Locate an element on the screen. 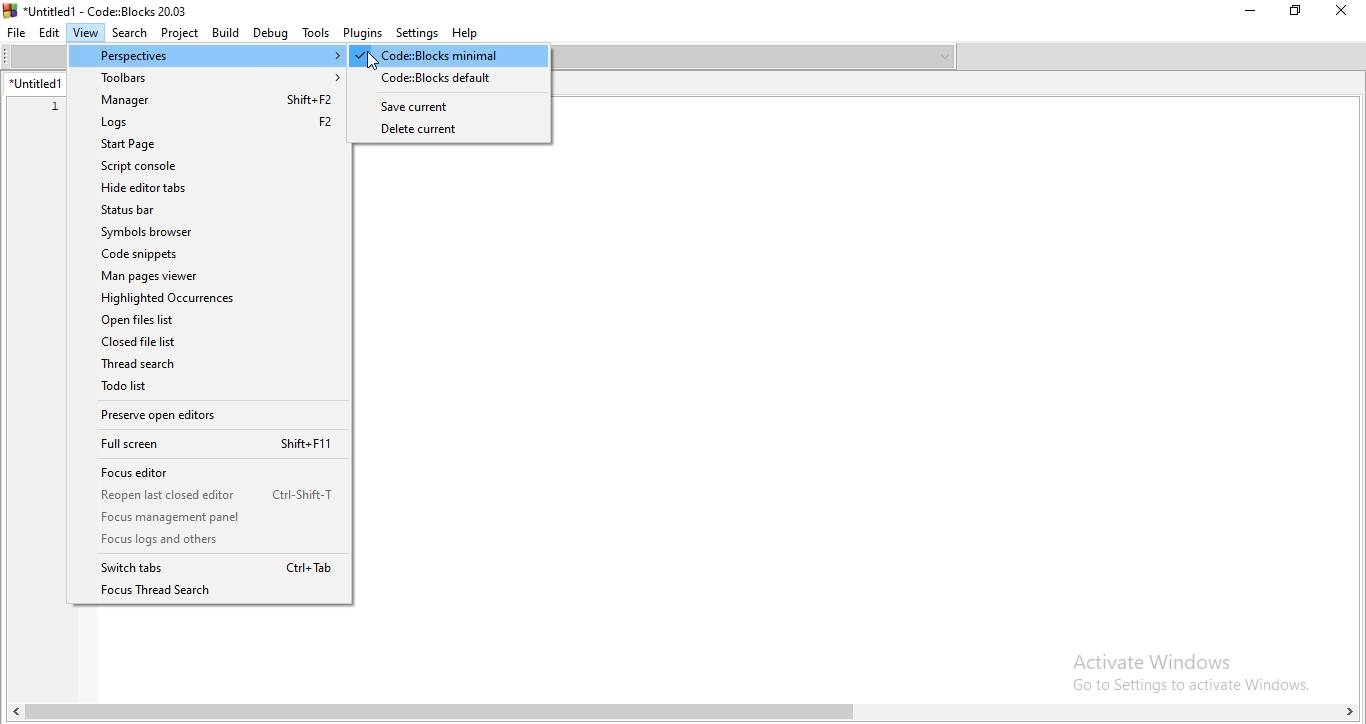  Settings  is located at coordinates (416, 33).